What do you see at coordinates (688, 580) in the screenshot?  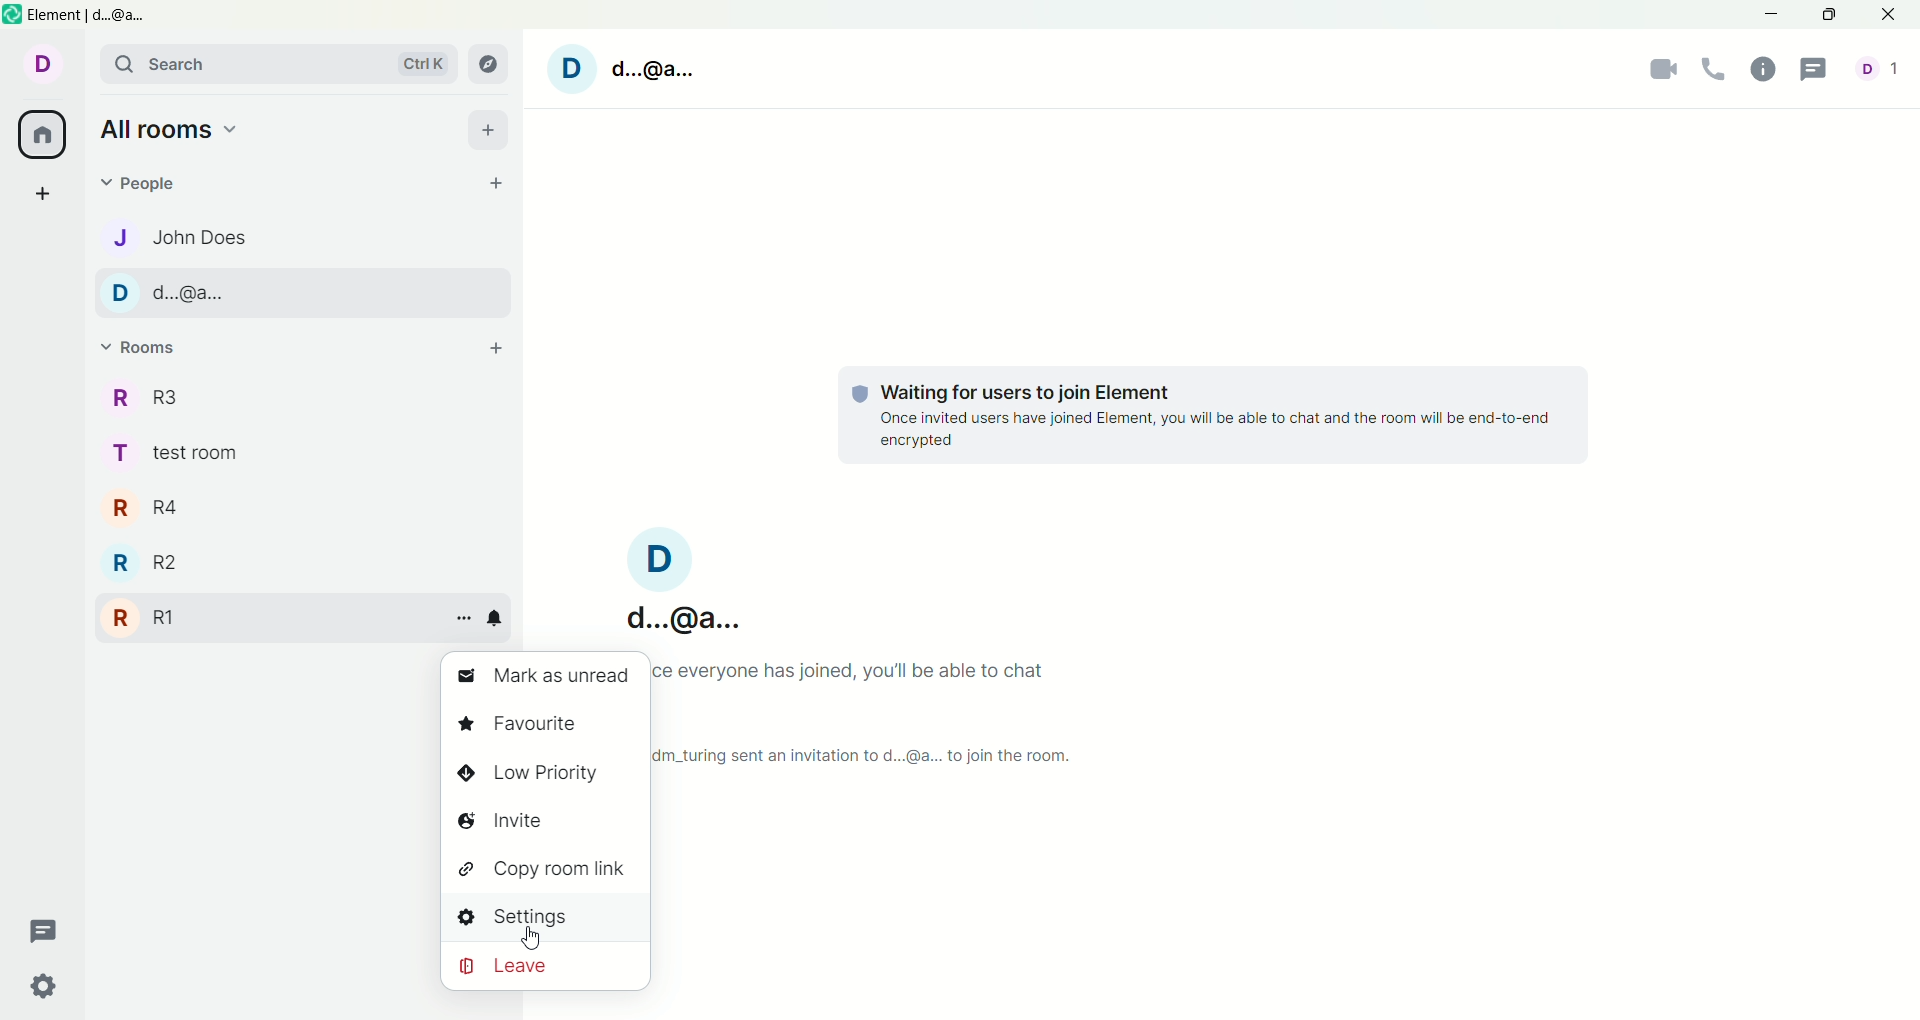 I see `D
d..@a..` at bounding box center [688, 580].